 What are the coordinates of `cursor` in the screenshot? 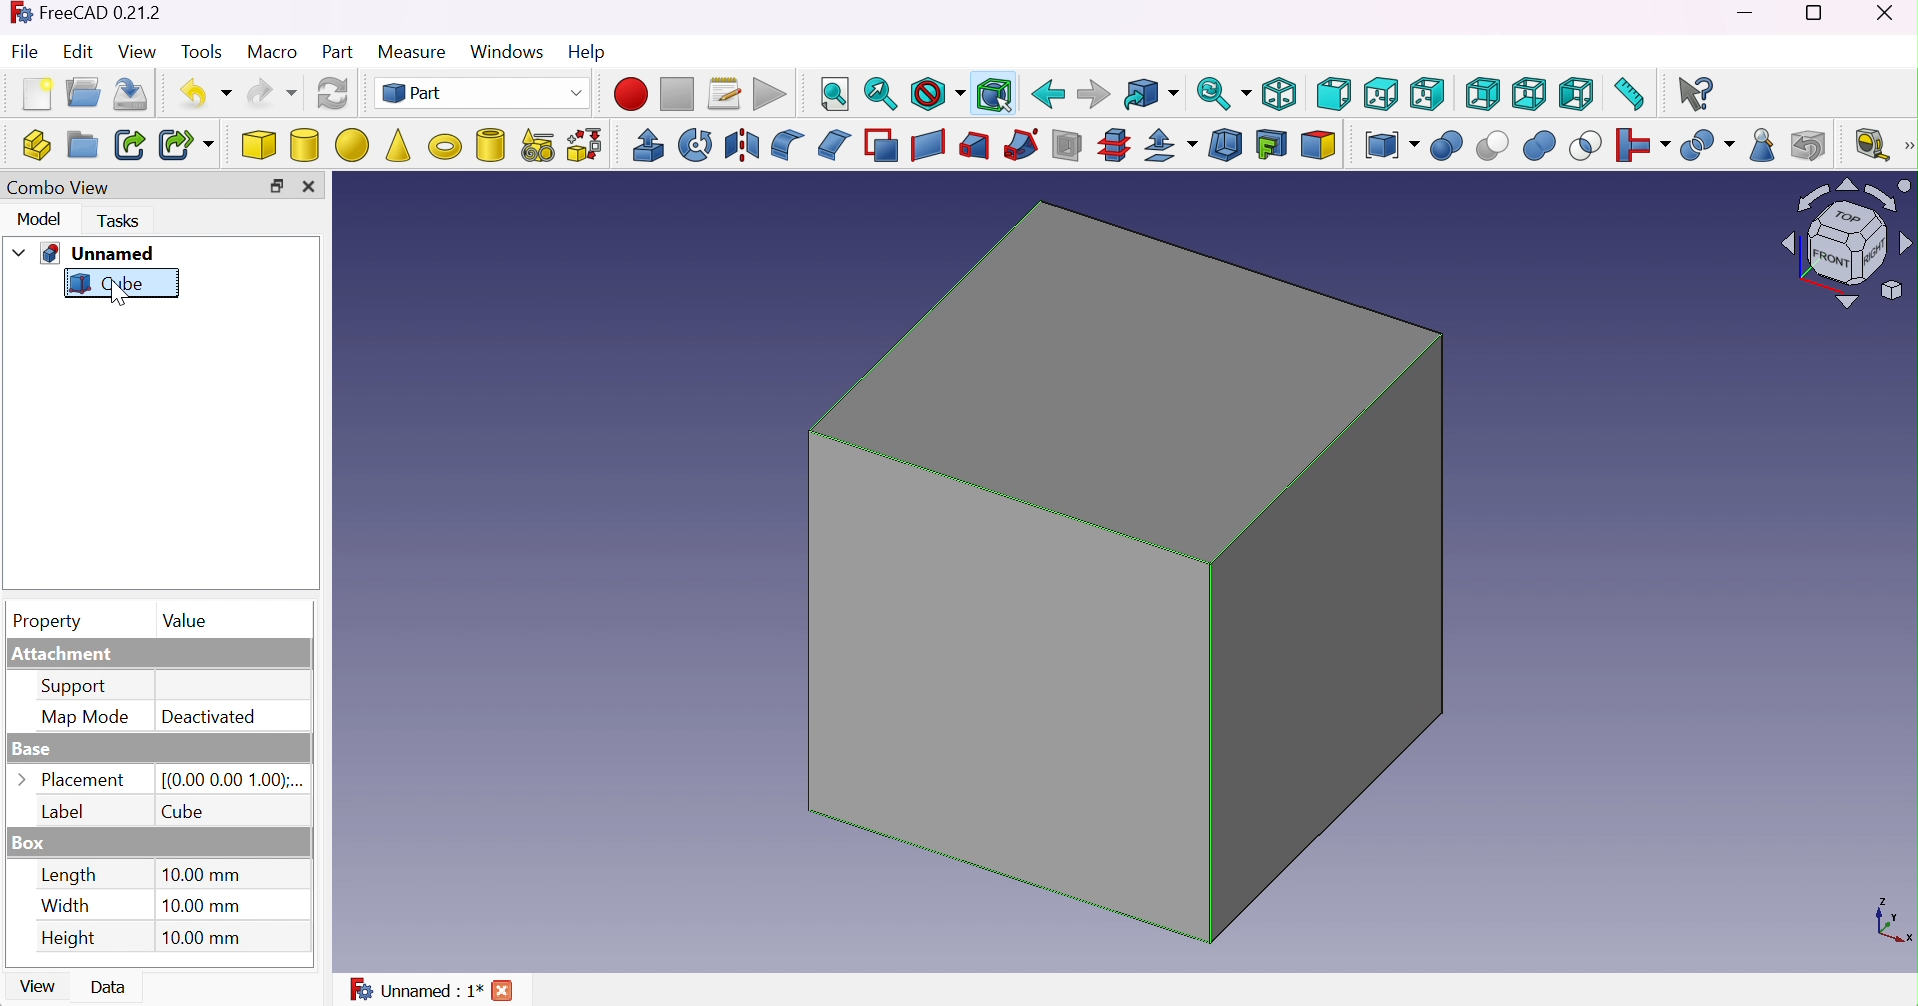 It's located at (125, 293).